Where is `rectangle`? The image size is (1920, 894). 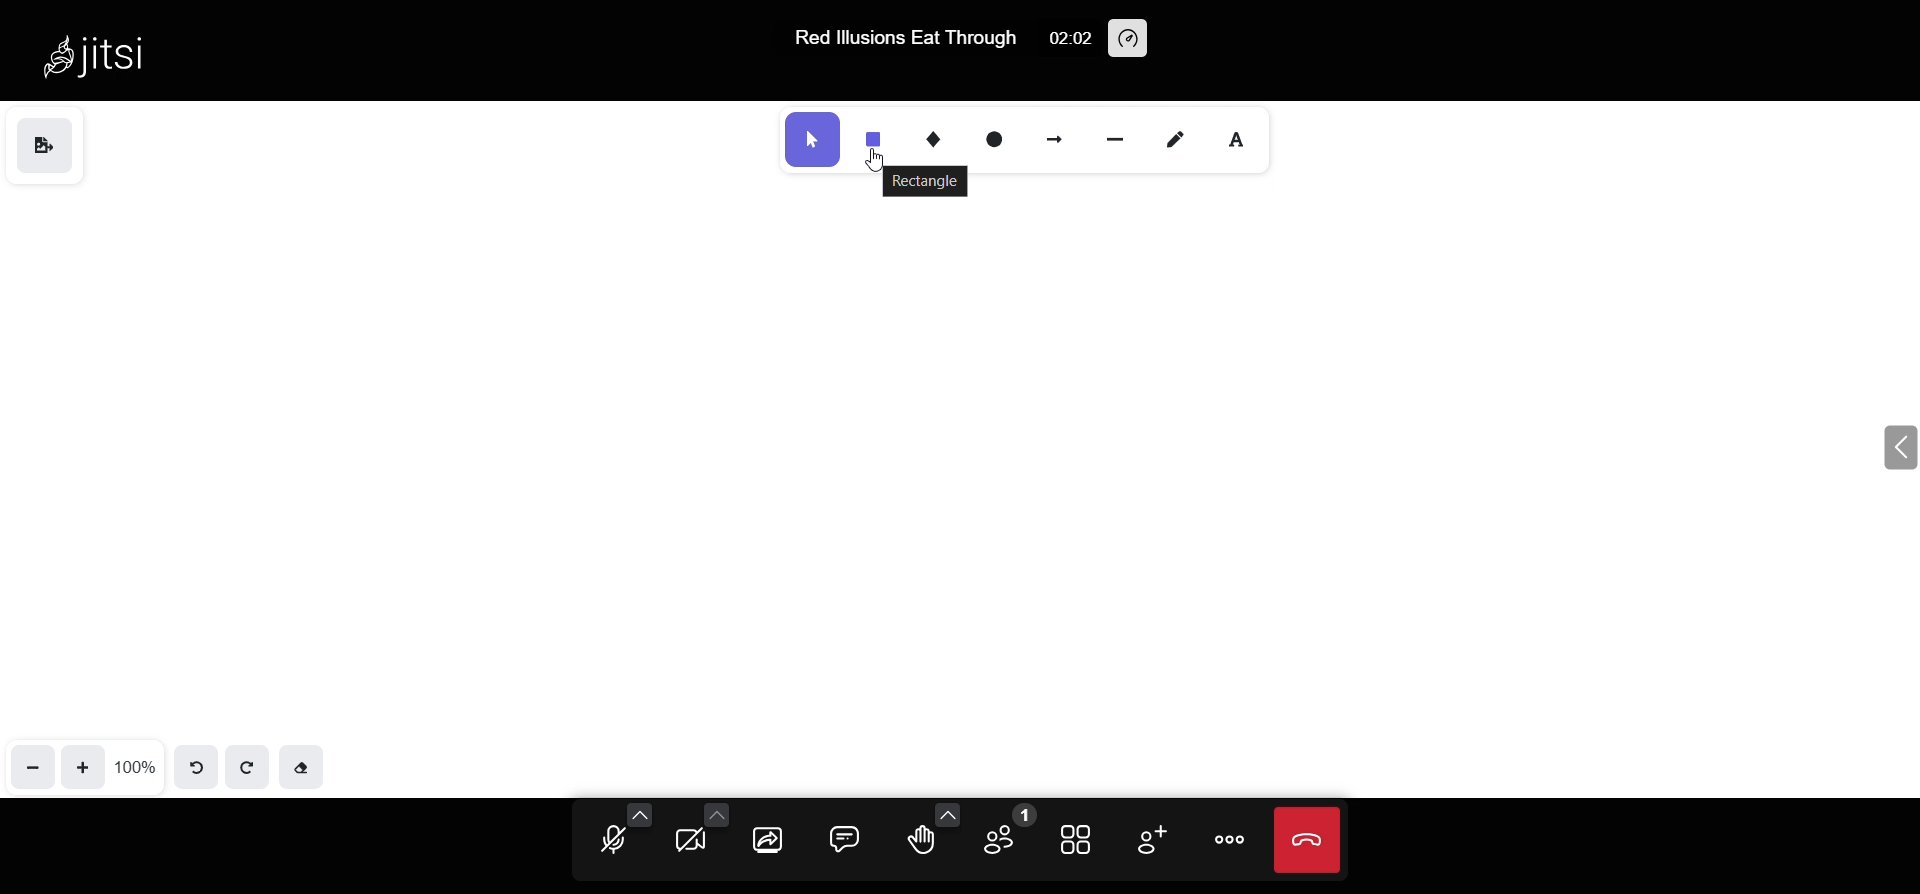 rectangle is located at coordinates (874, 136).